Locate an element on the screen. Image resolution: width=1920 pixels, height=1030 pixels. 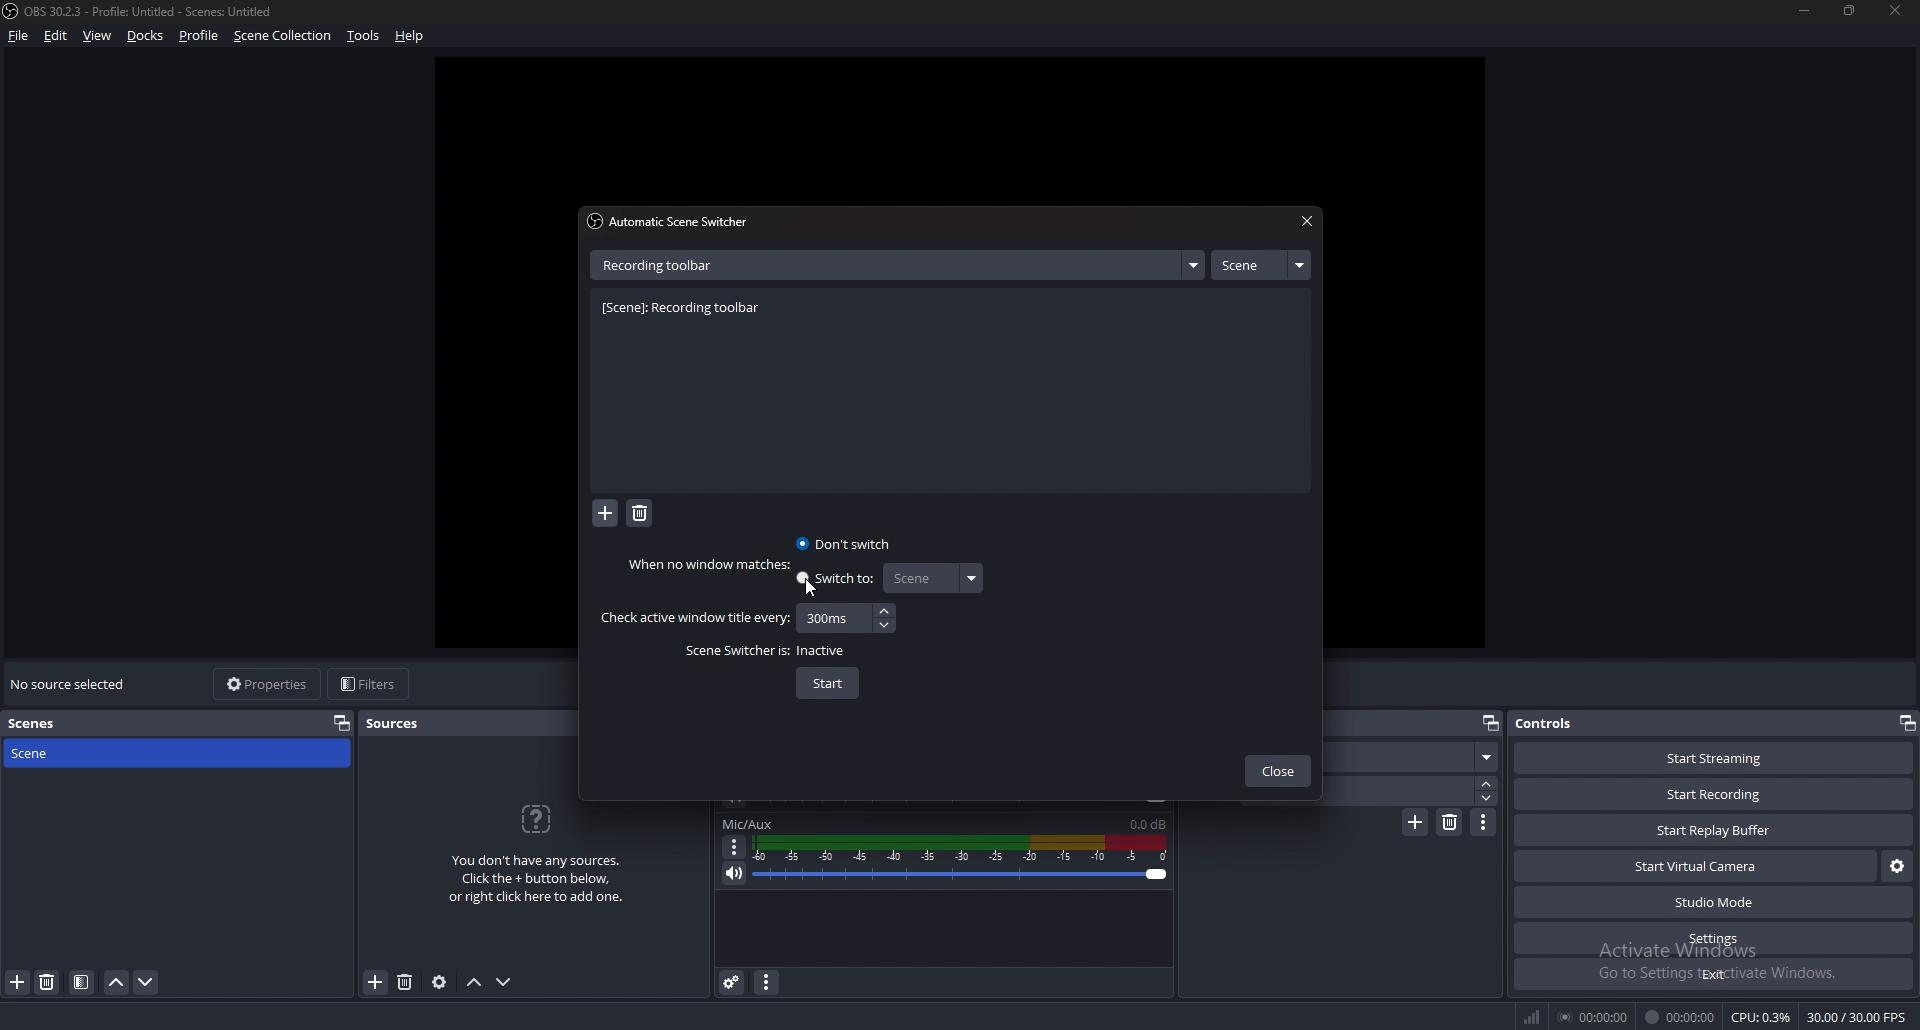
scene swithcer is: inactive is located at coordinates (768, 651).